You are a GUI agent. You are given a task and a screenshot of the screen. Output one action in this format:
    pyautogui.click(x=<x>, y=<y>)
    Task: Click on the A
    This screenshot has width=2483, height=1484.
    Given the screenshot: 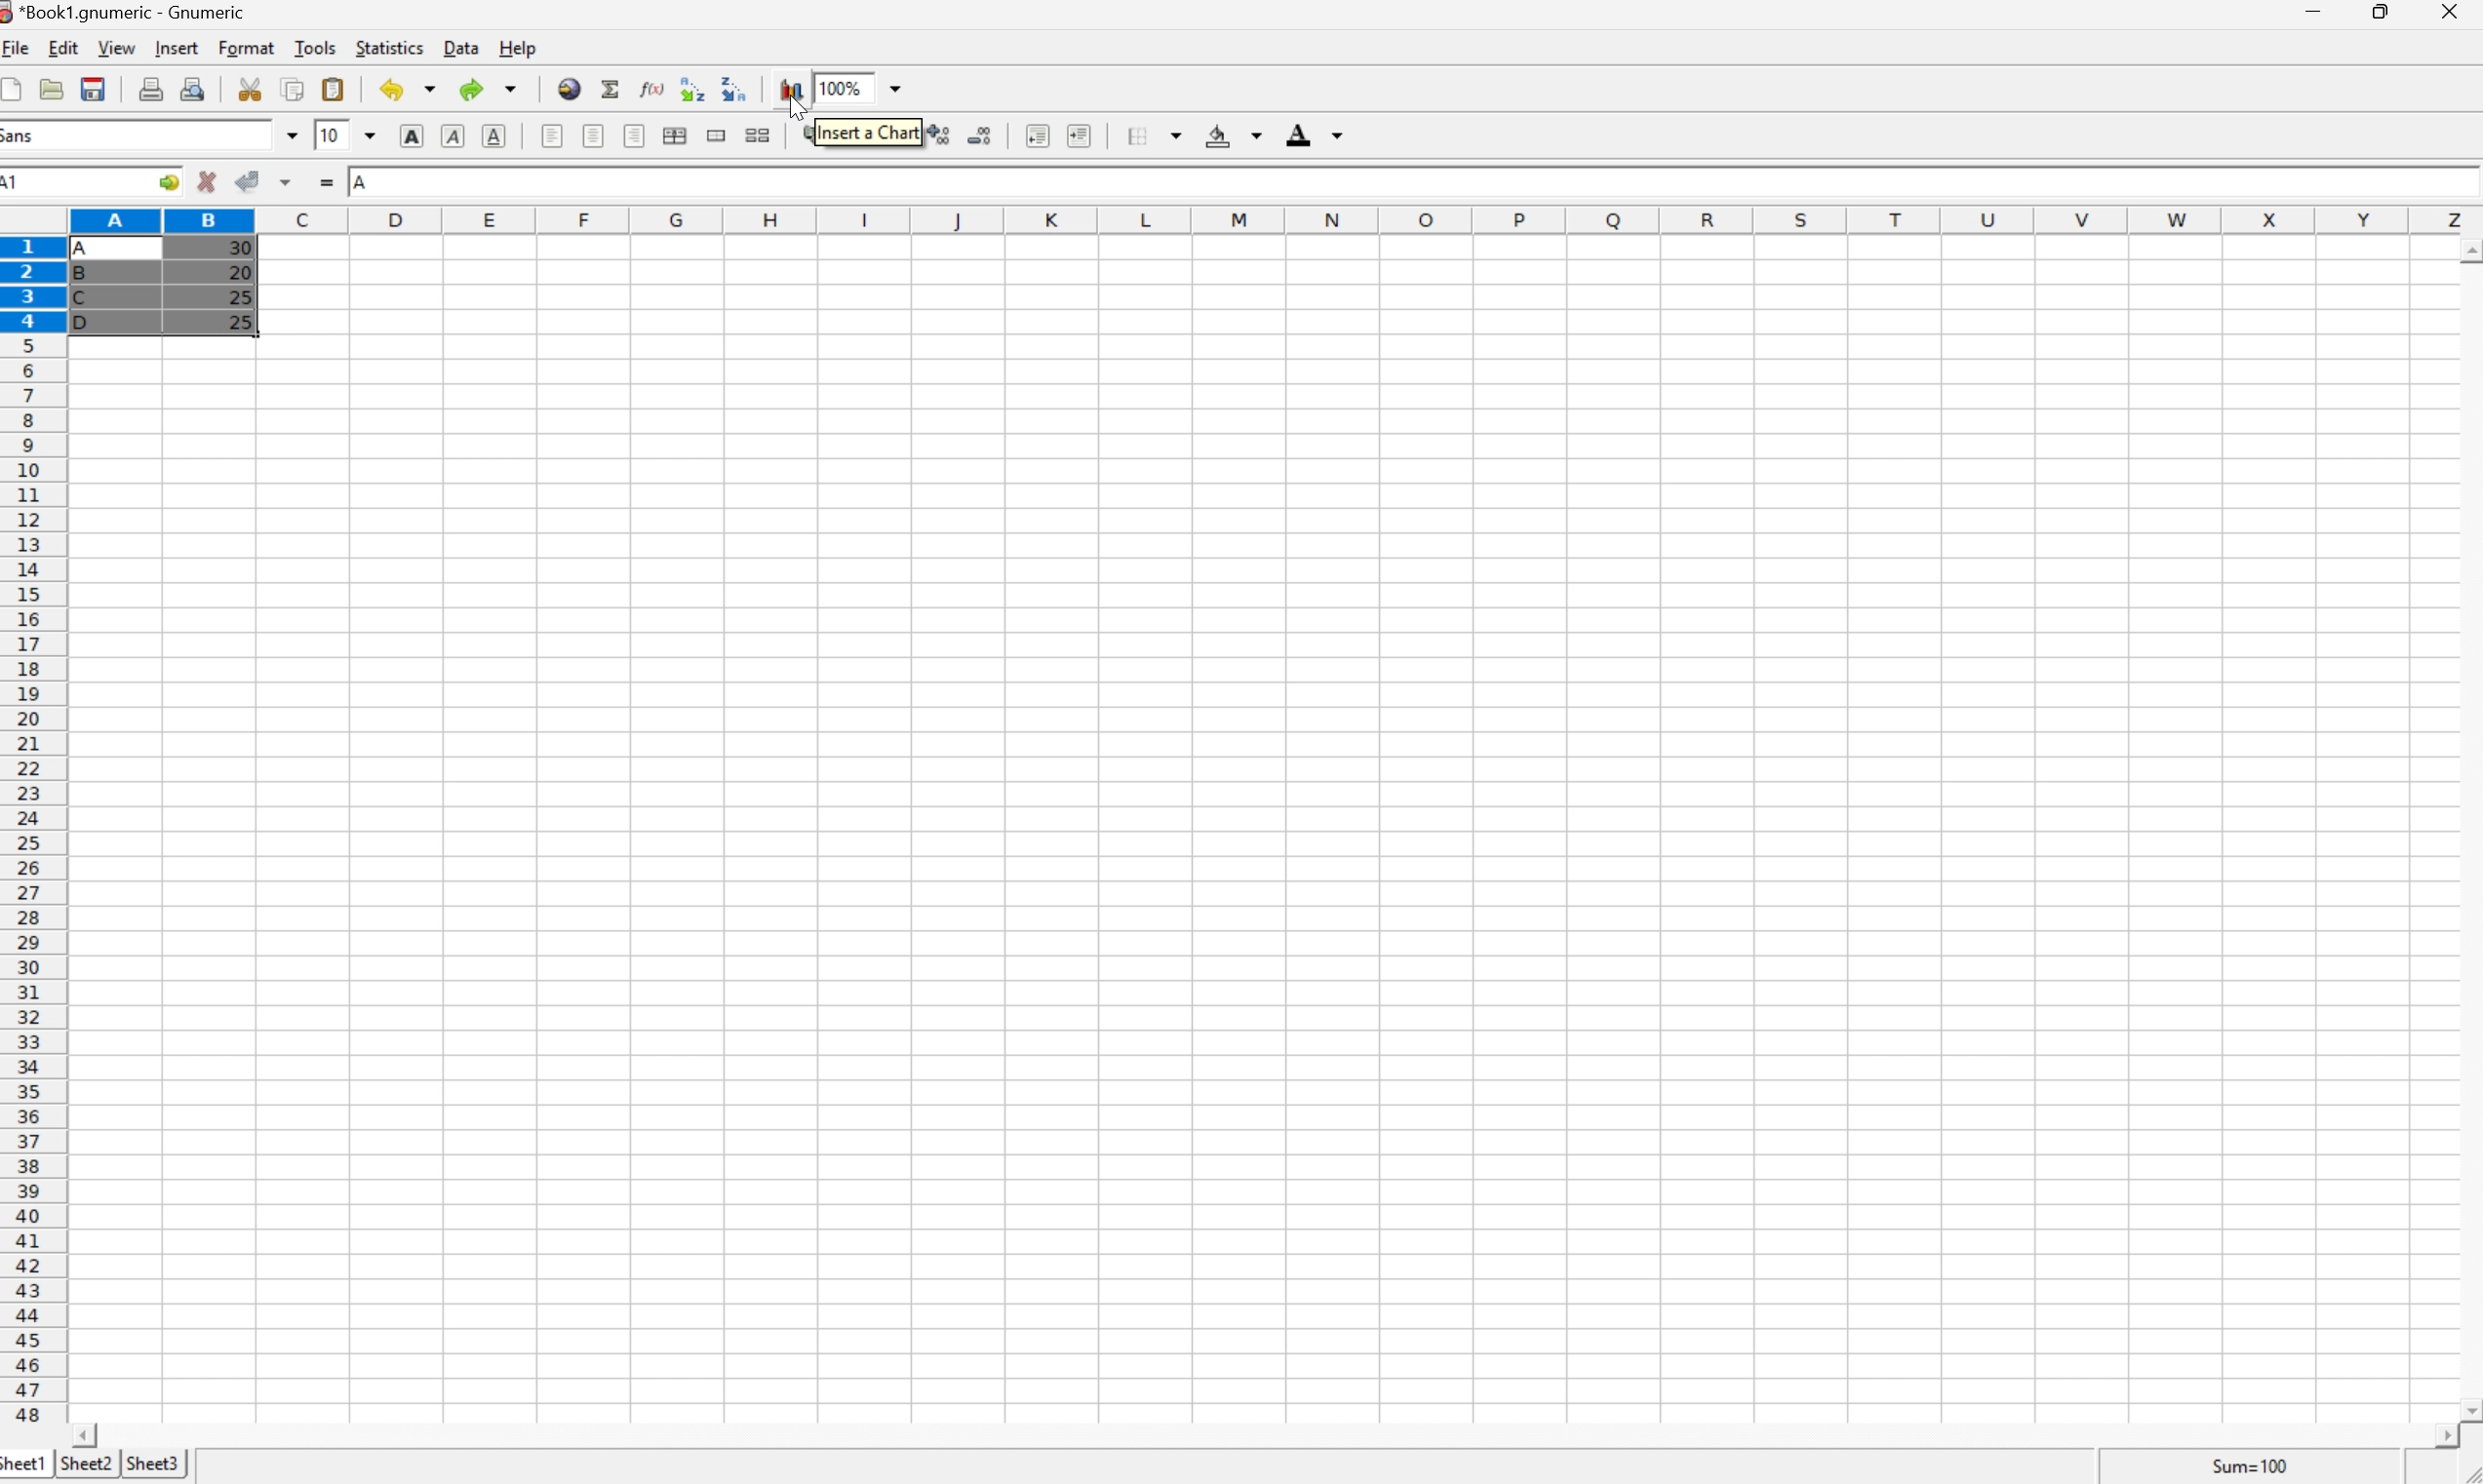 What is the action you would take?
    pyautogui.click(x=362, y=183)
    